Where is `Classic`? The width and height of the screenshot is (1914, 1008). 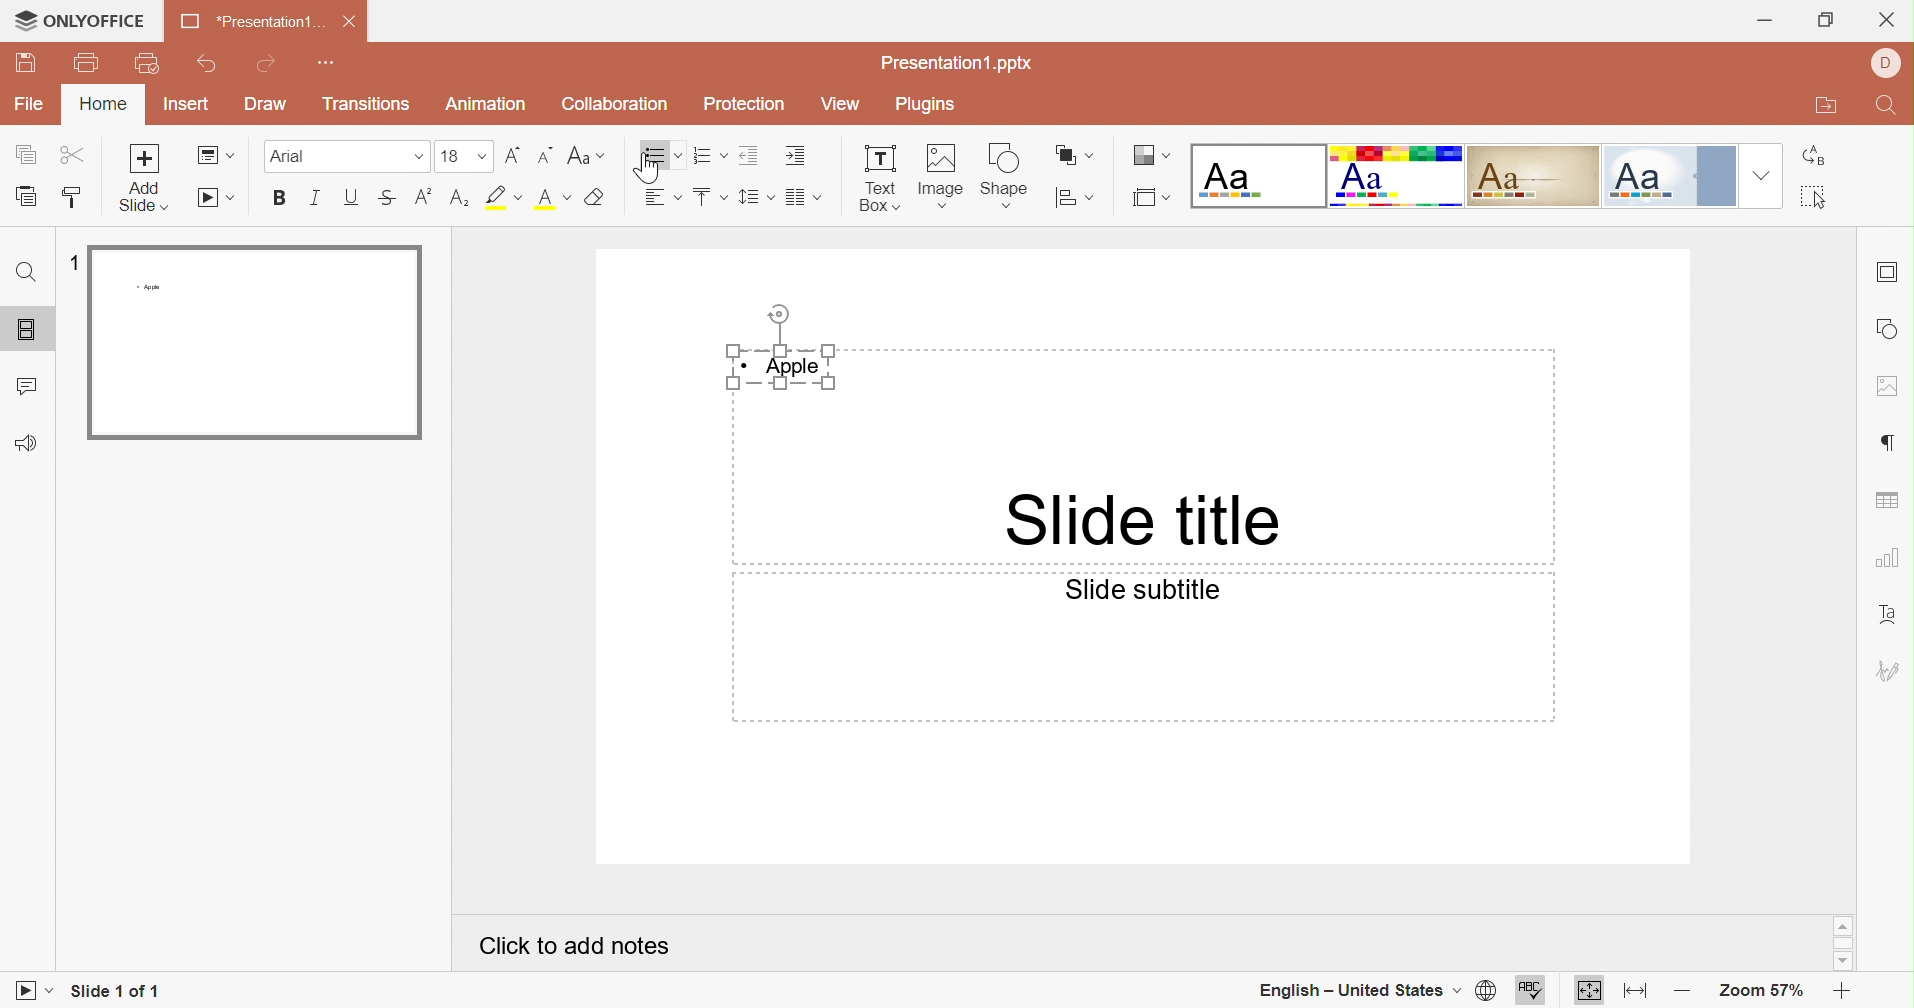 Classic is located at coordinates (1535, 177).